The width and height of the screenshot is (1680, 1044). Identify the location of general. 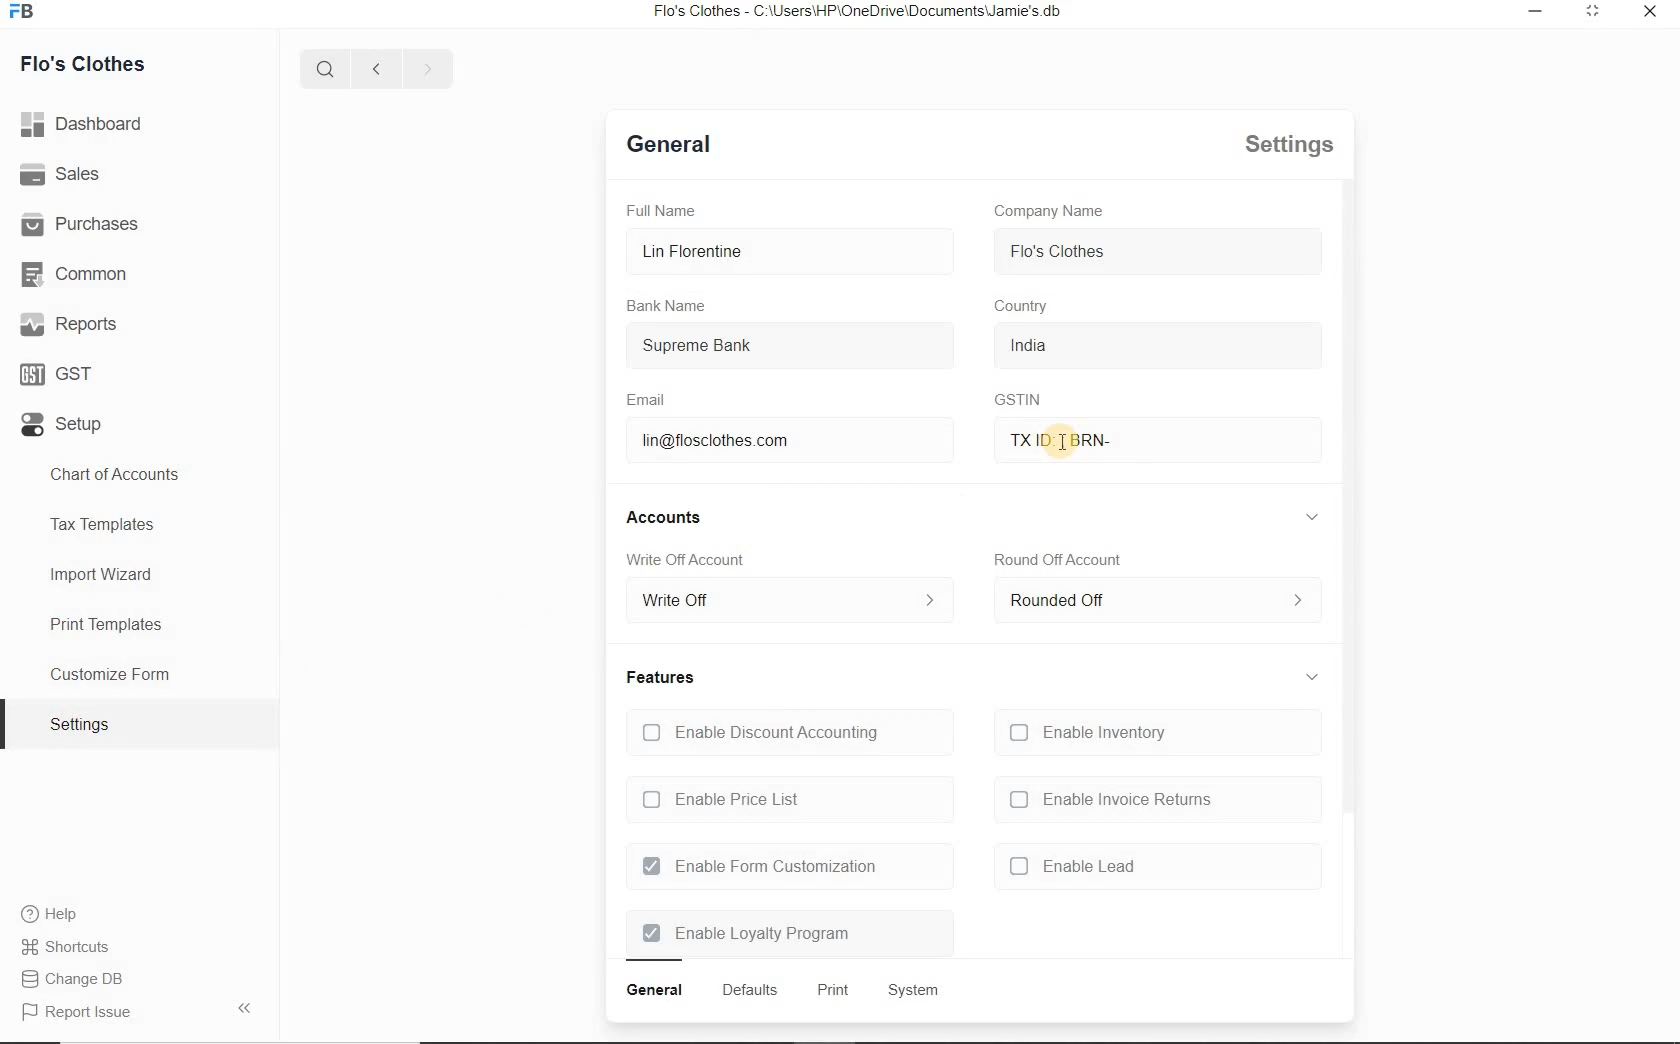
(655, 991).